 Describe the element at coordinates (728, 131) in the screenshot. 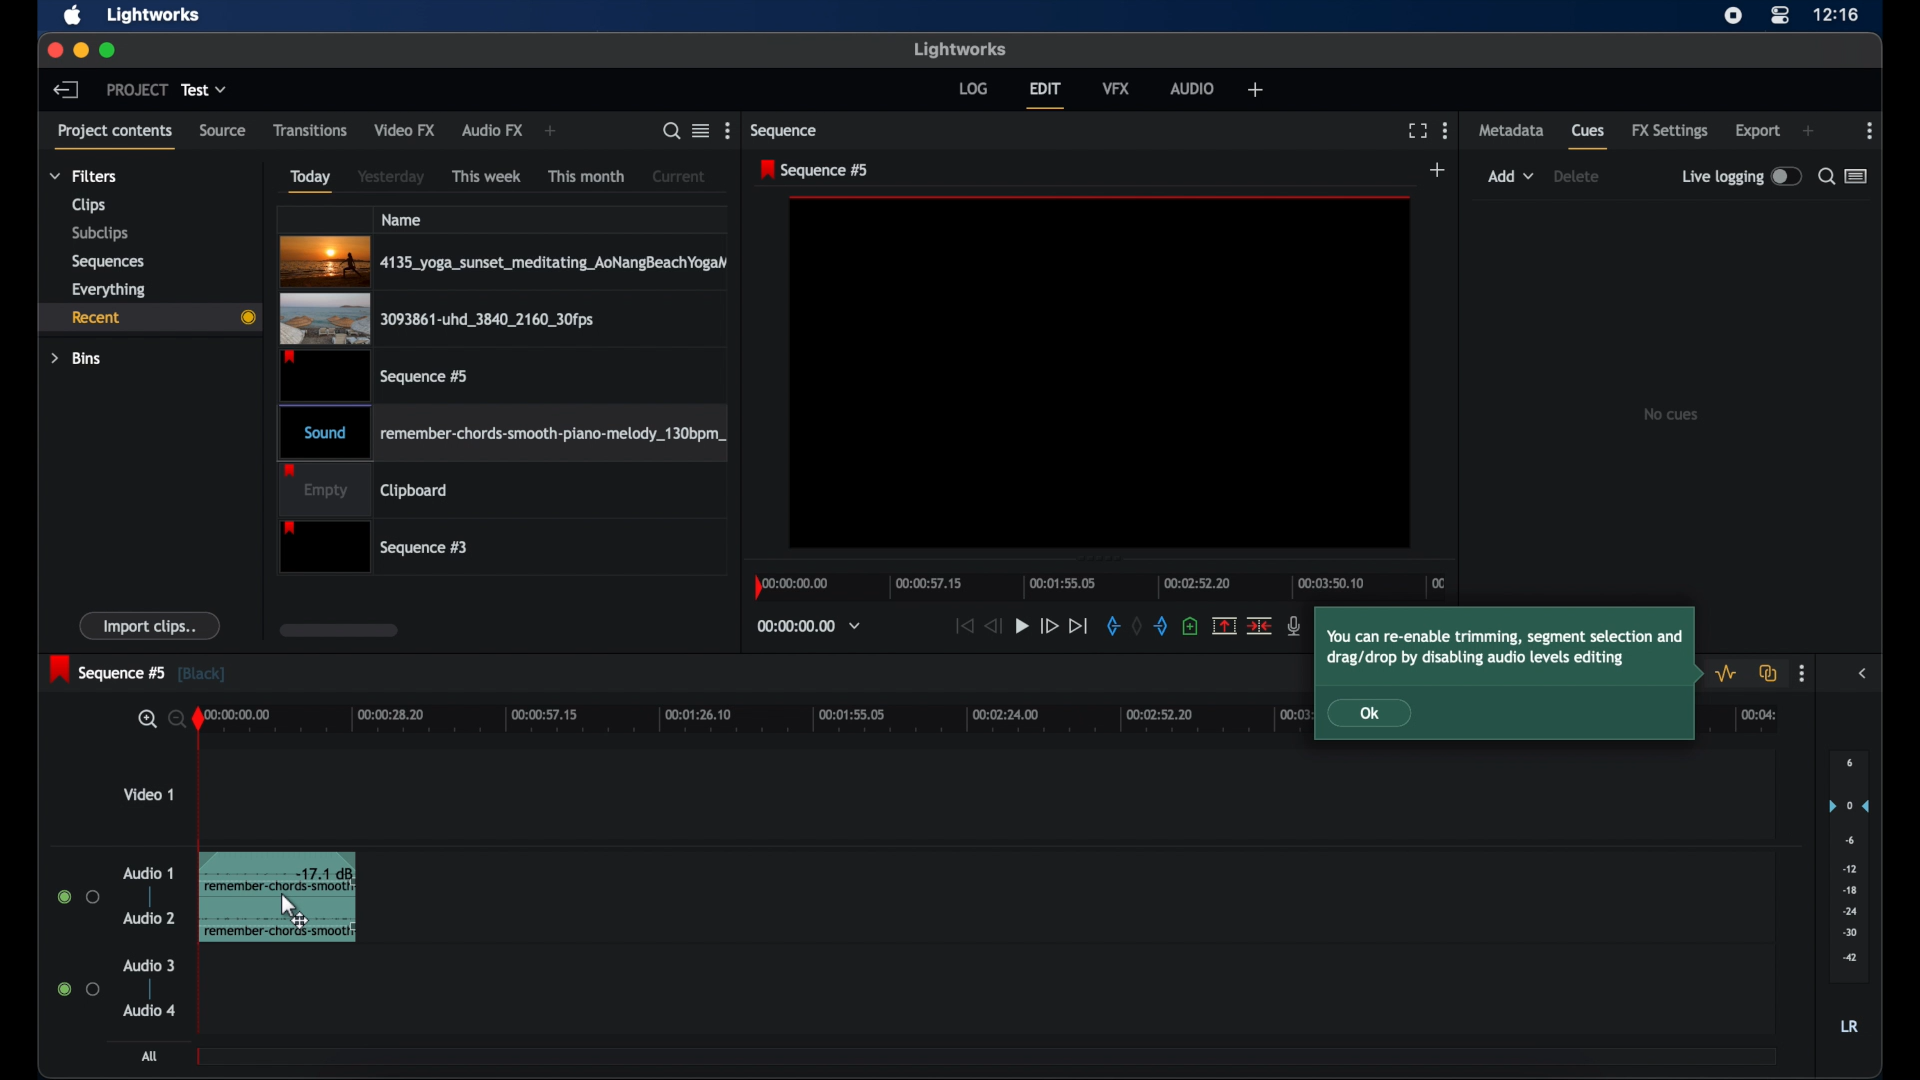

I see `more options` at that location.